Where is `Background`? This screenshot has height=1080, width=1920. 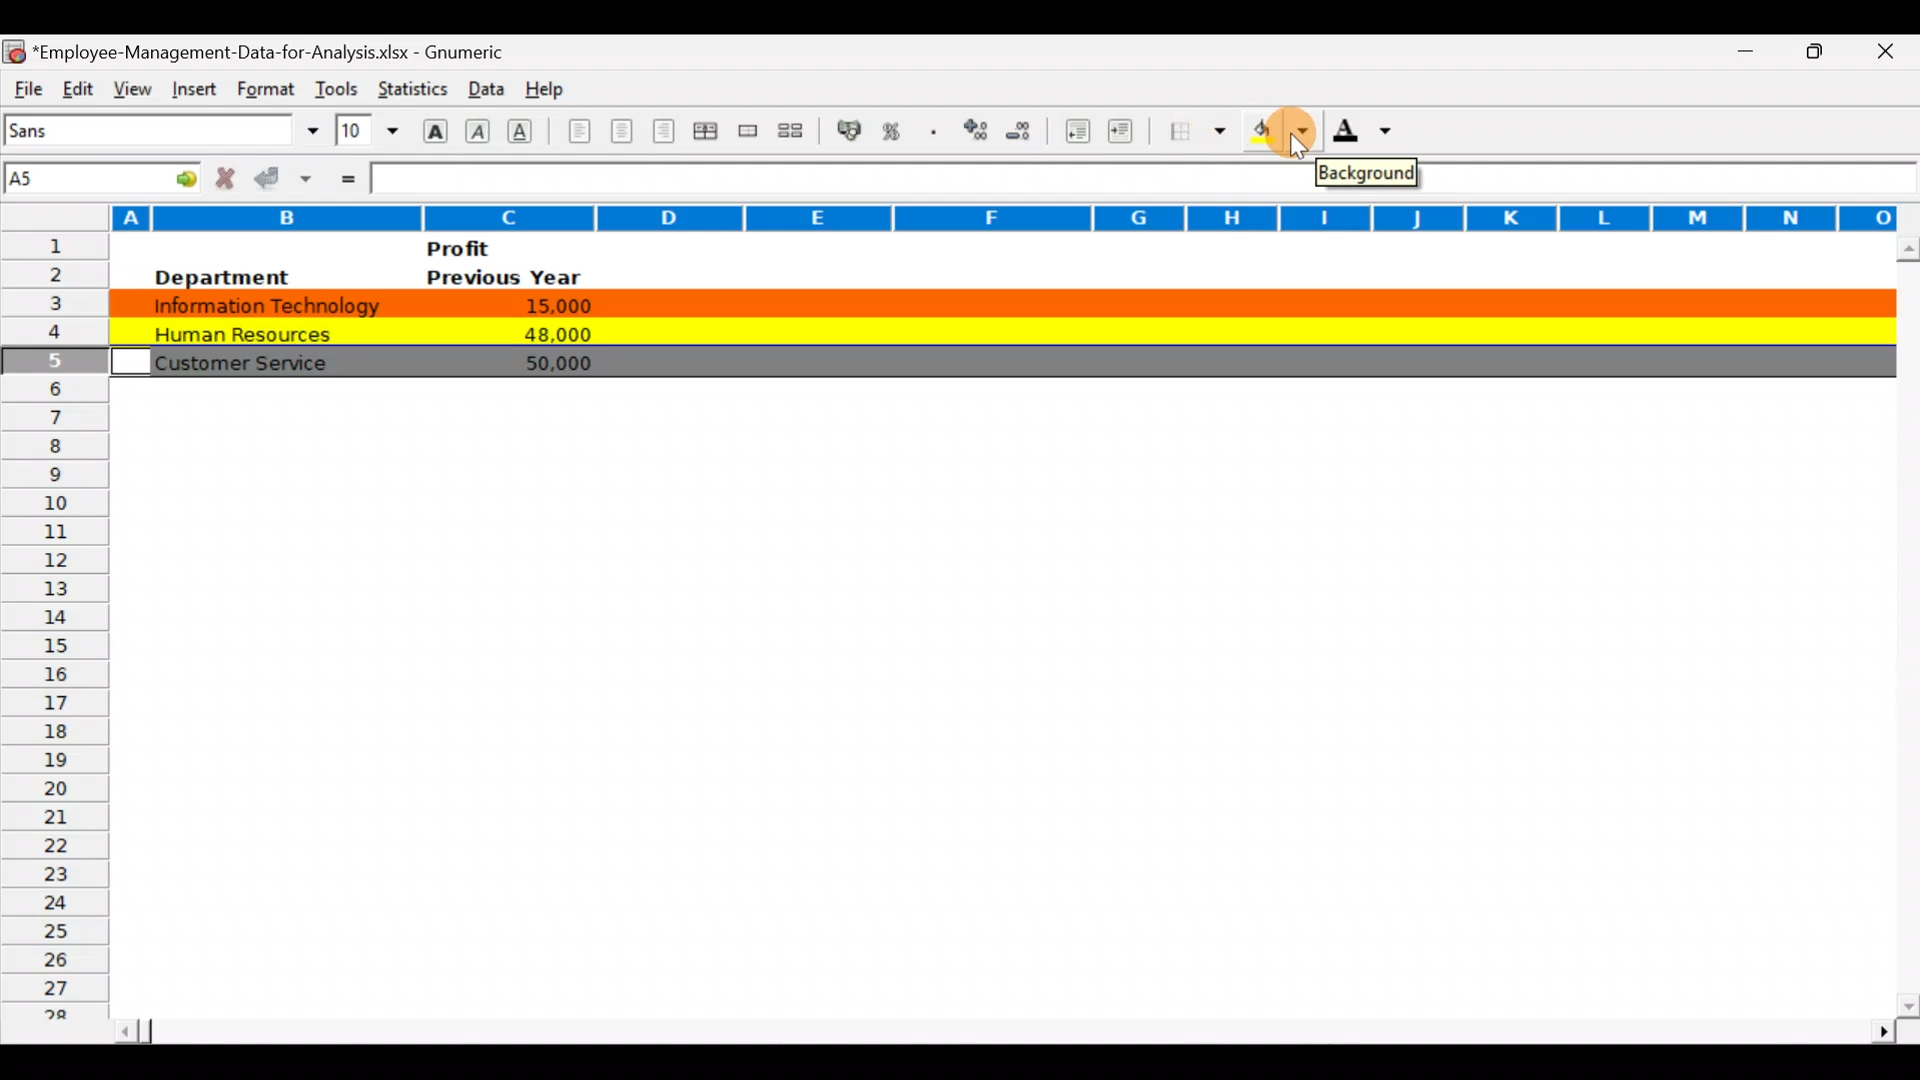
Background is located at coordinates (1367, 175).